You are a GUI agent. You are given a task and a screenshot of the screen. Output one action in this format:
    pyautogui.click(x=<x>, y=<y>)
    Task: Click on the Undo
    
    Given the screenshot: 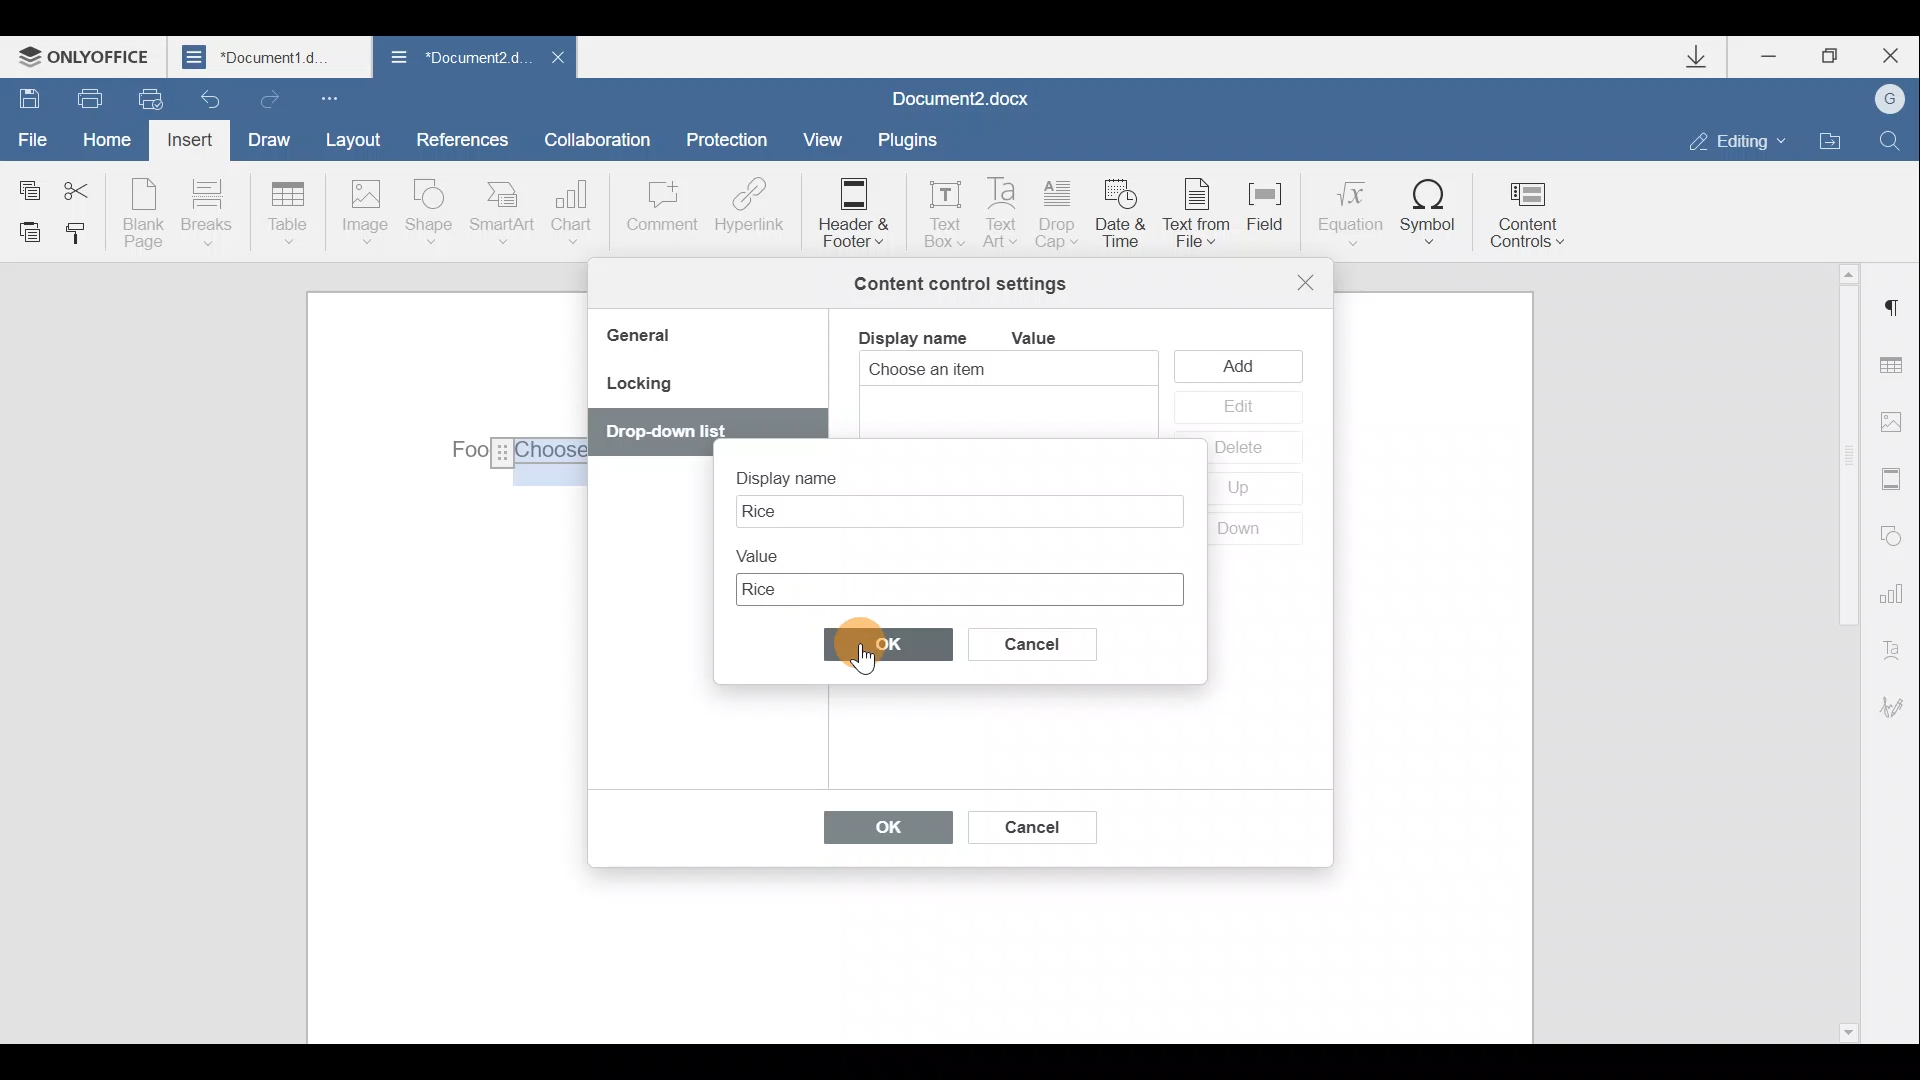 What is the action you would take?
    pyautogui.click(x=212, y=93)
    